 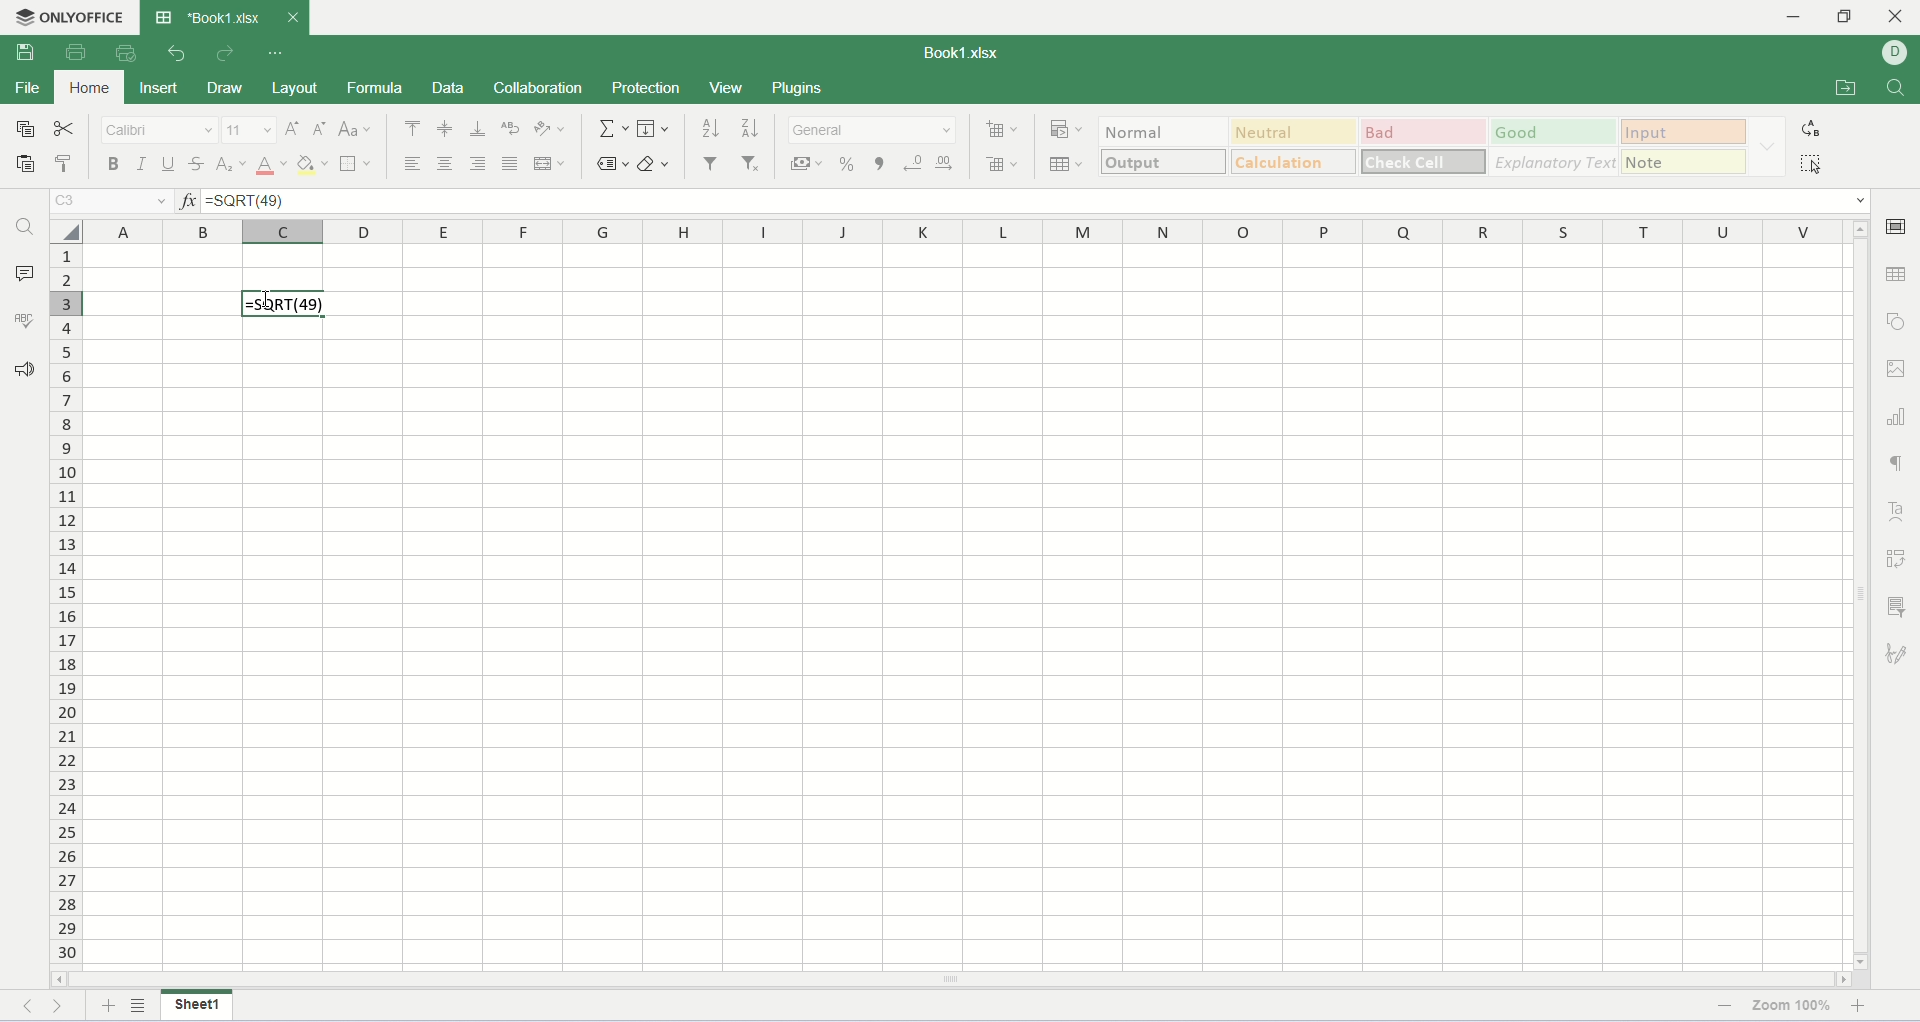 I want to click on decrease decimal, so click(x=912, y=161).